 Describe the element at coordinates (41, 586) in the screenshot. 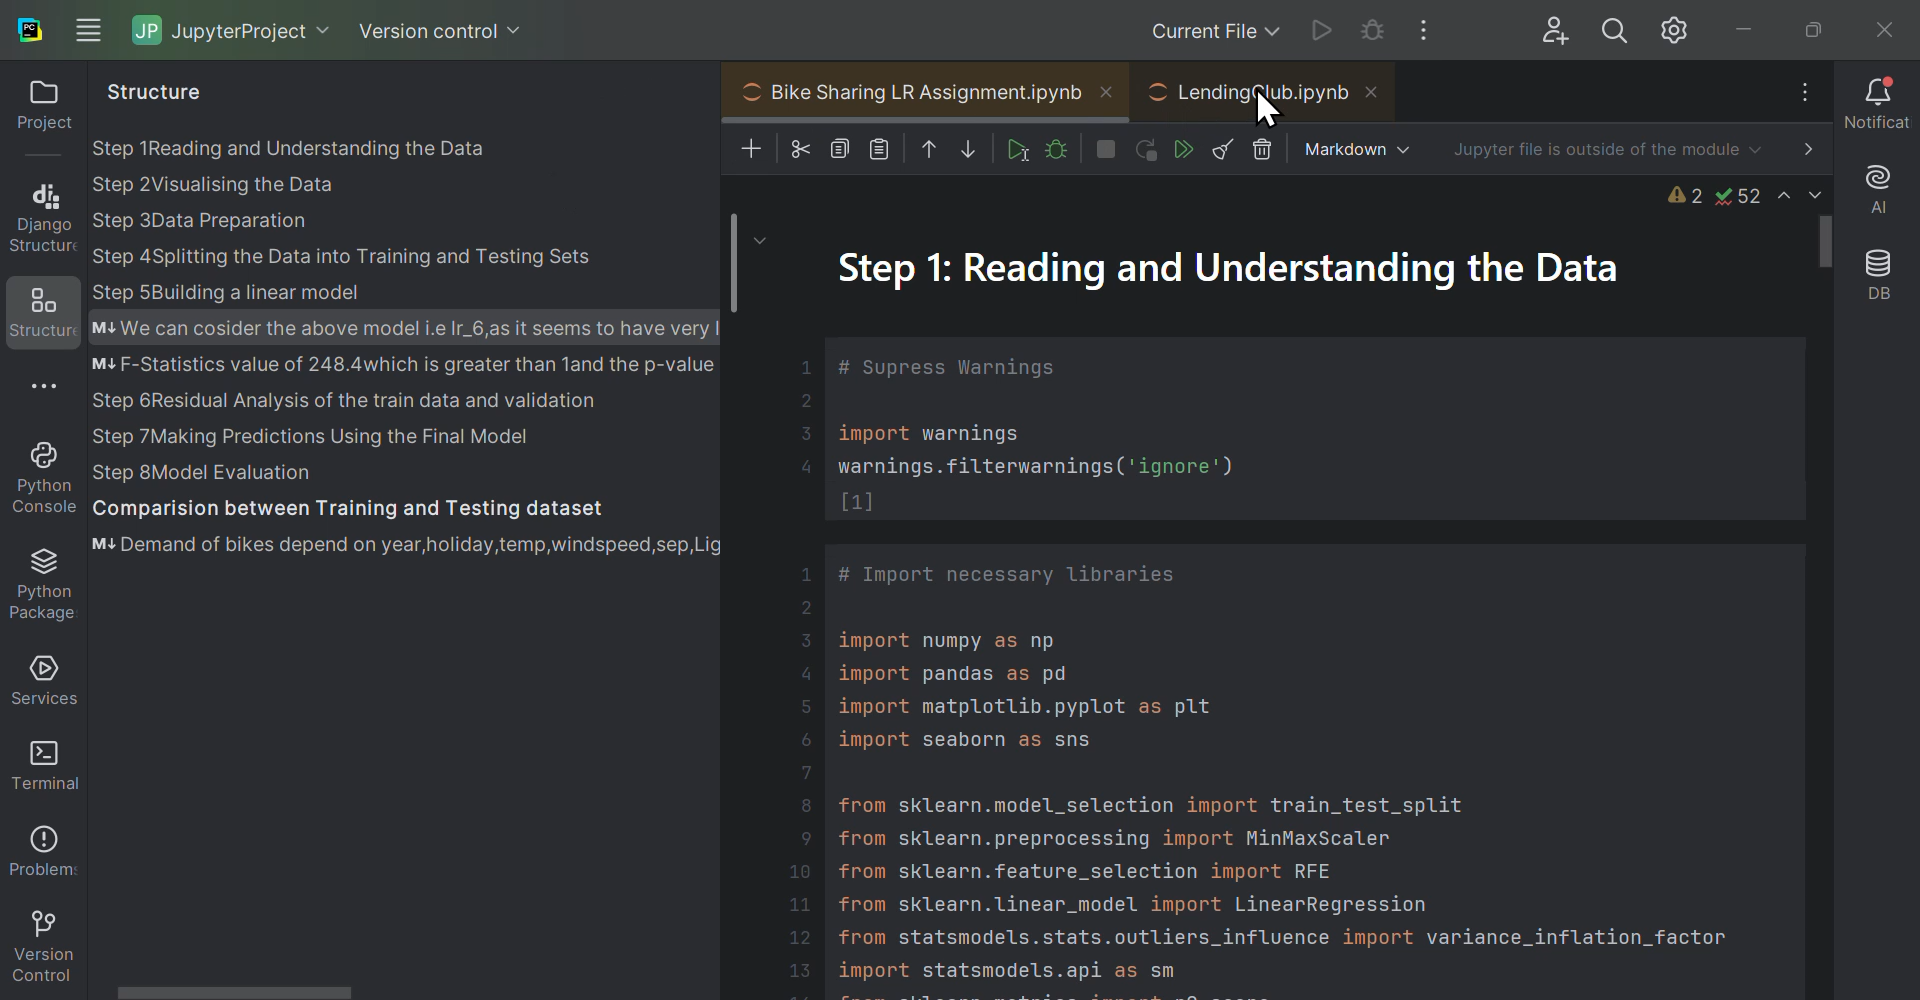

I see `Sun packages` at that location.